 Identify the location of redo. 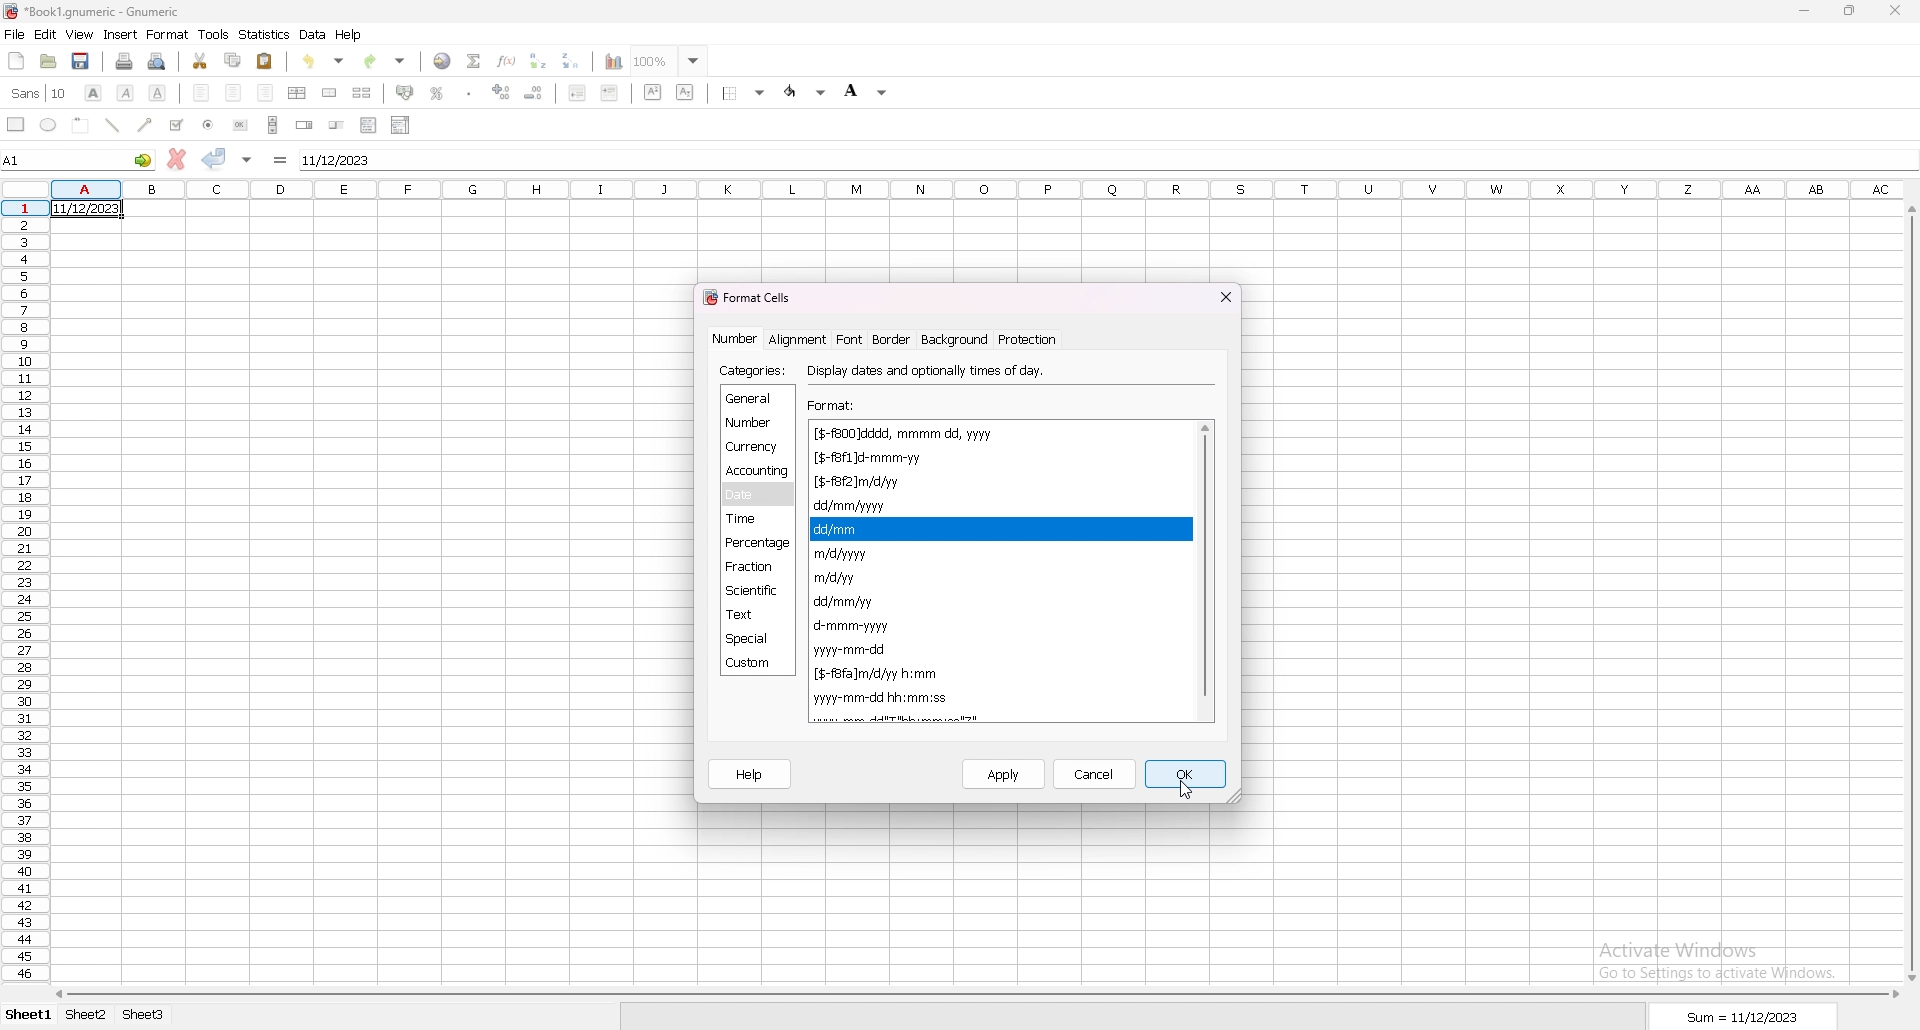
(385, 61).